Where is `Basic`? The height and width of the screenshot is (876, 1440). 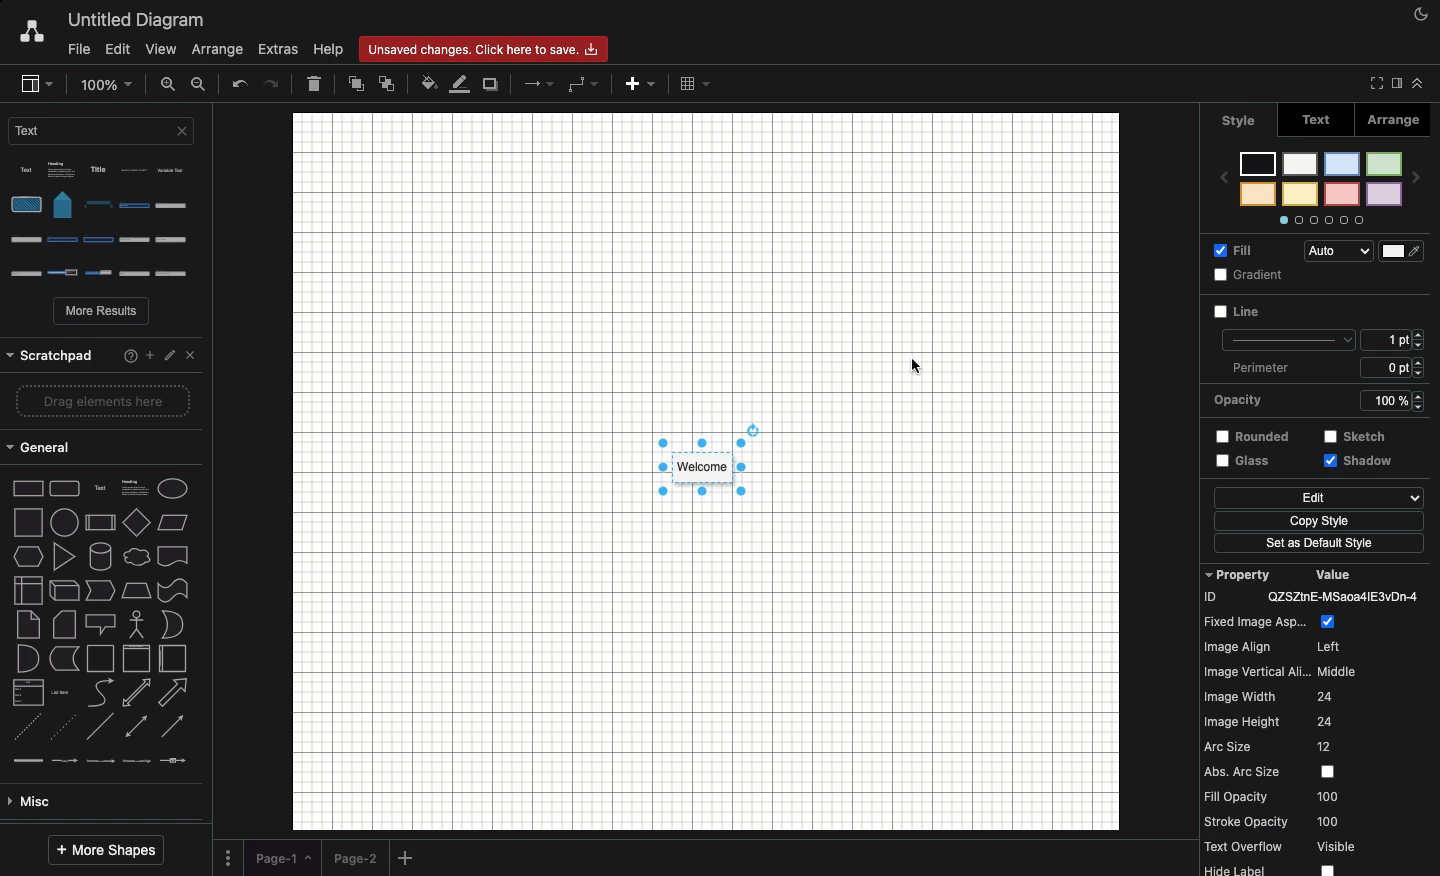
Basic is located at coordinates (101, 692).